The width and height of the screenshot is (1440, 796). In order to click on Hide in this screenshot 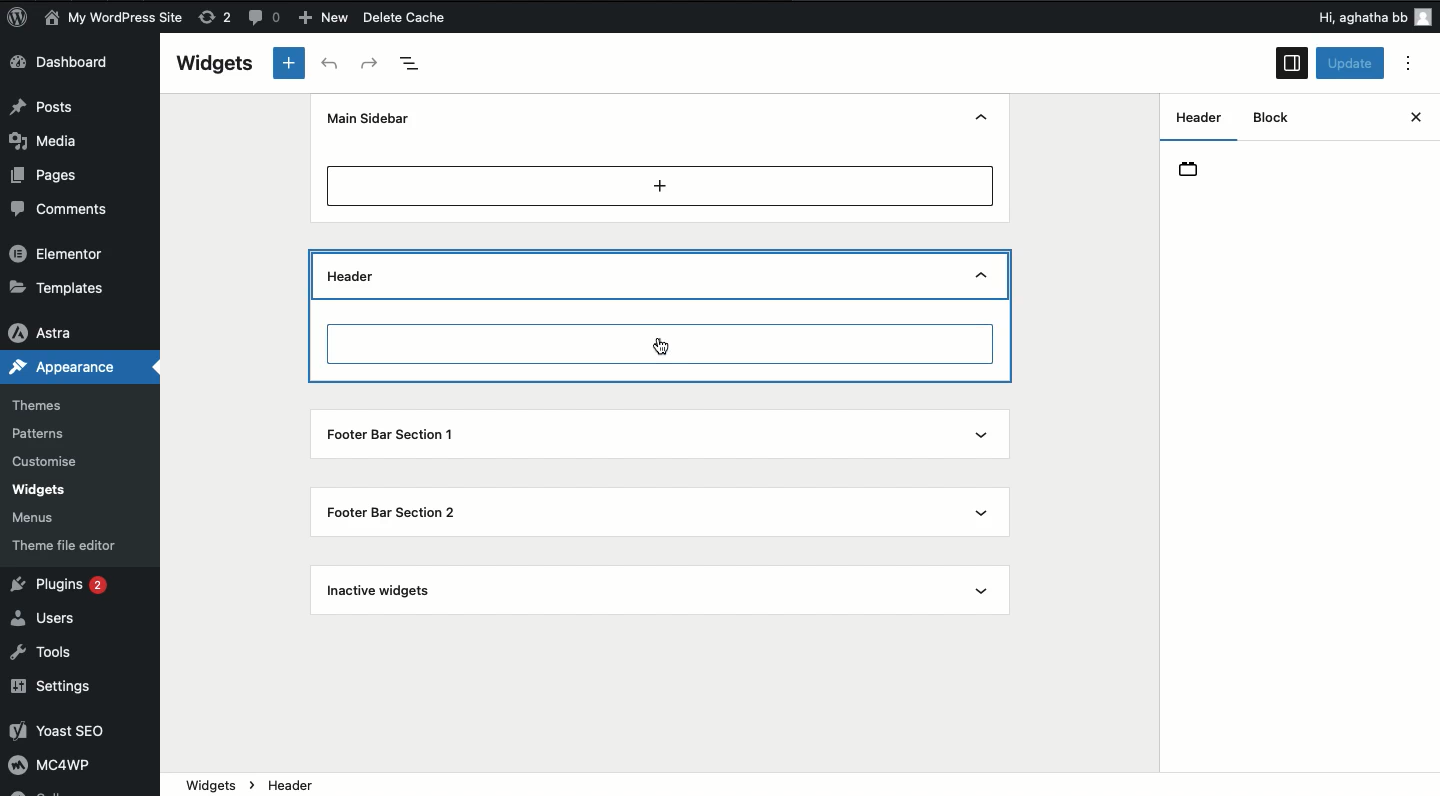, I will do `click(985, 117)`.